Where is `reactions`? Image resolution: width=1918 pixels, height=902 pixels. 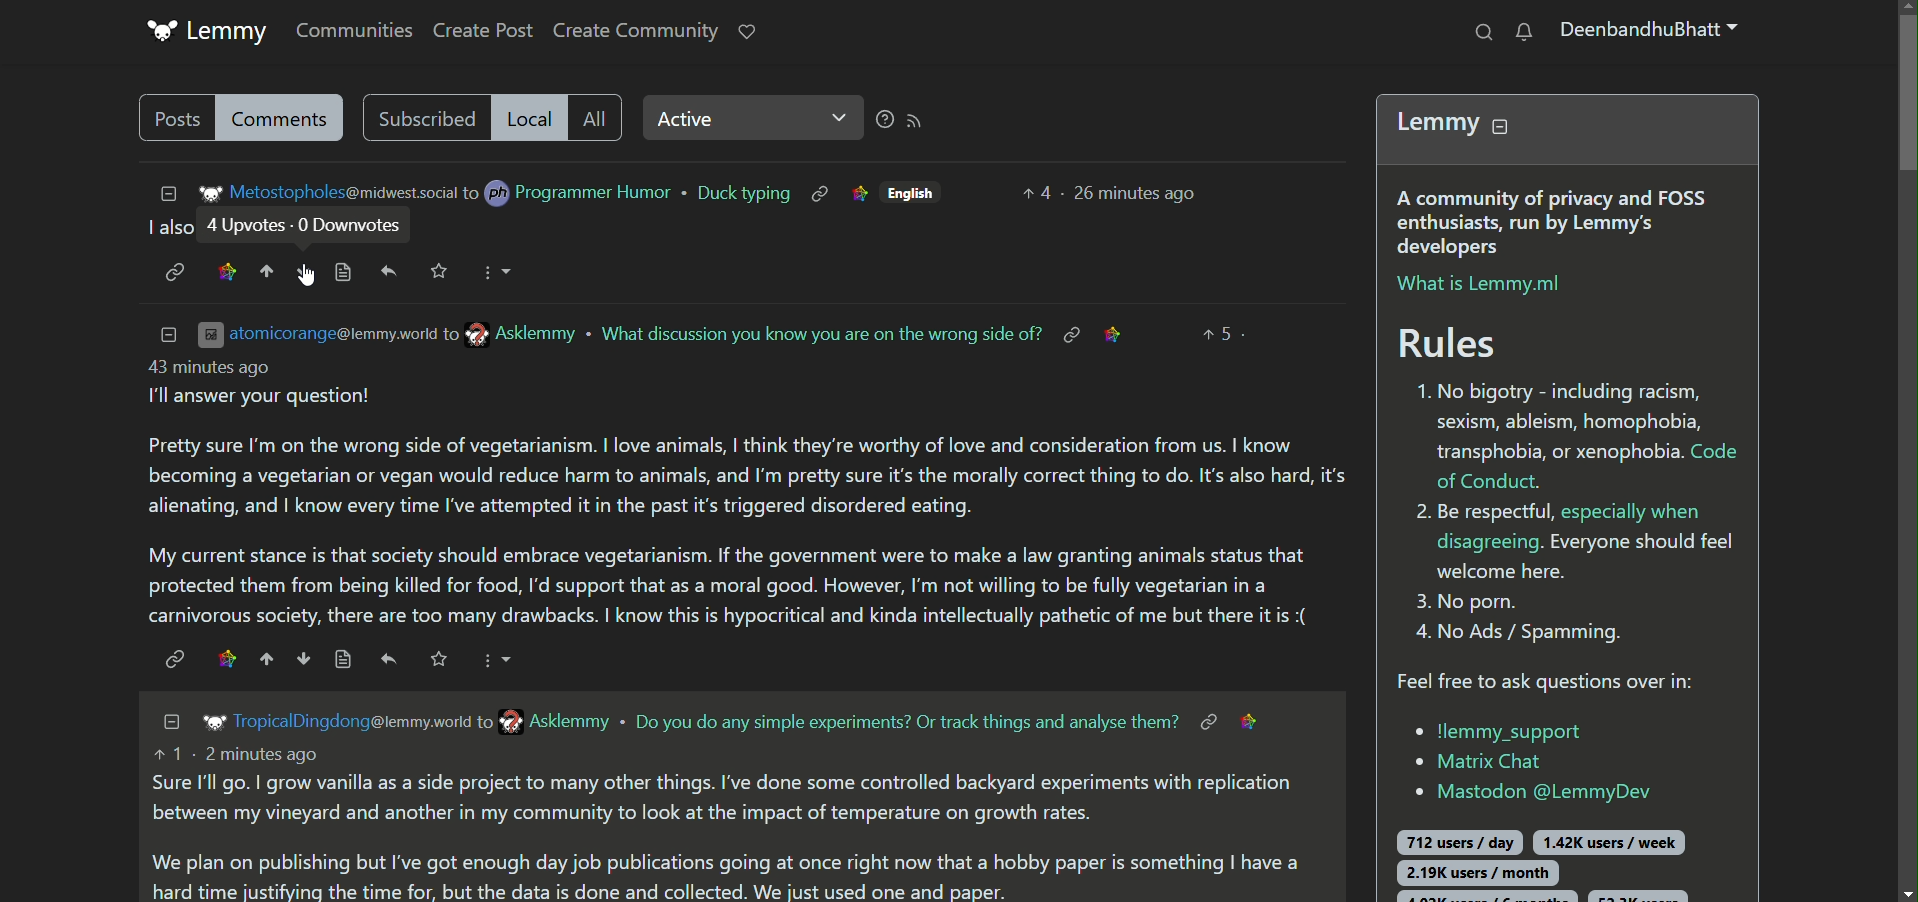
reactions is located at coordinates (1223, 332).